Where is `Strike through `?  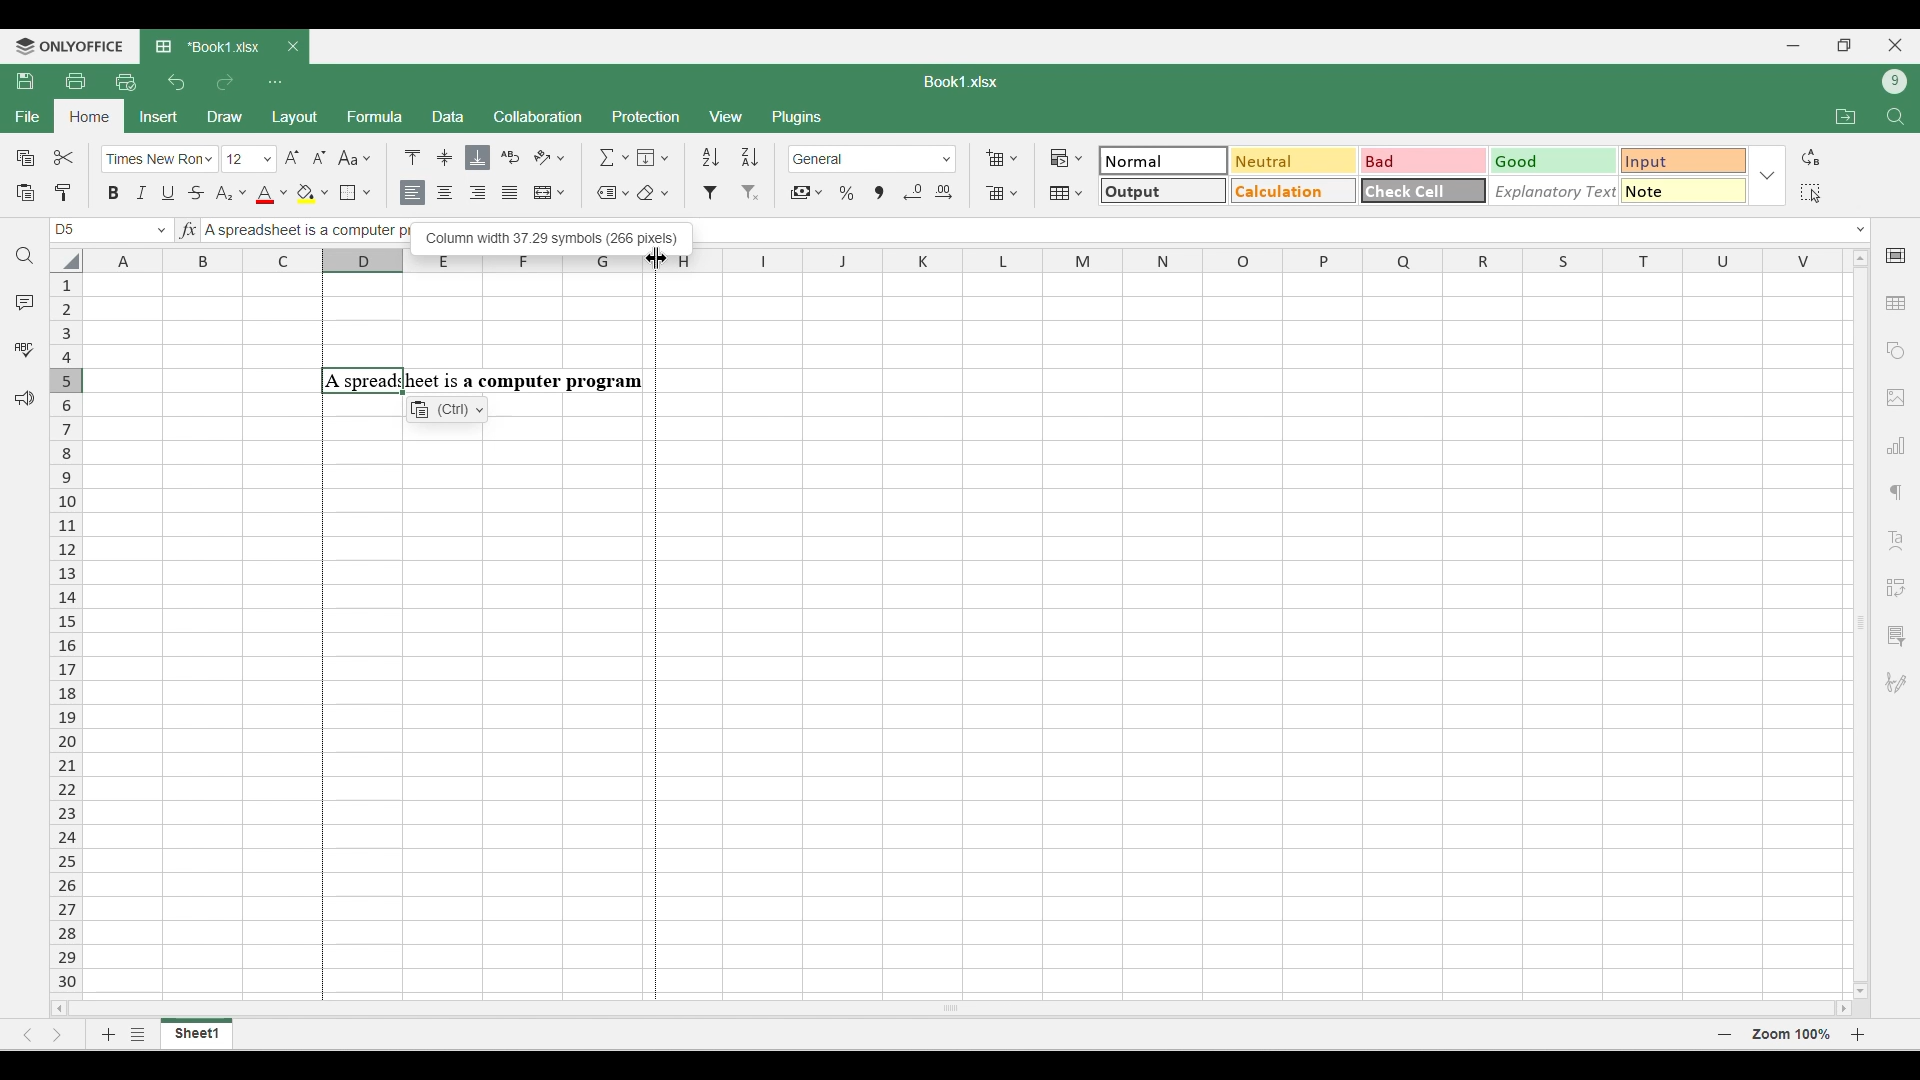 Strike through  is located at coordinates (197, 192).